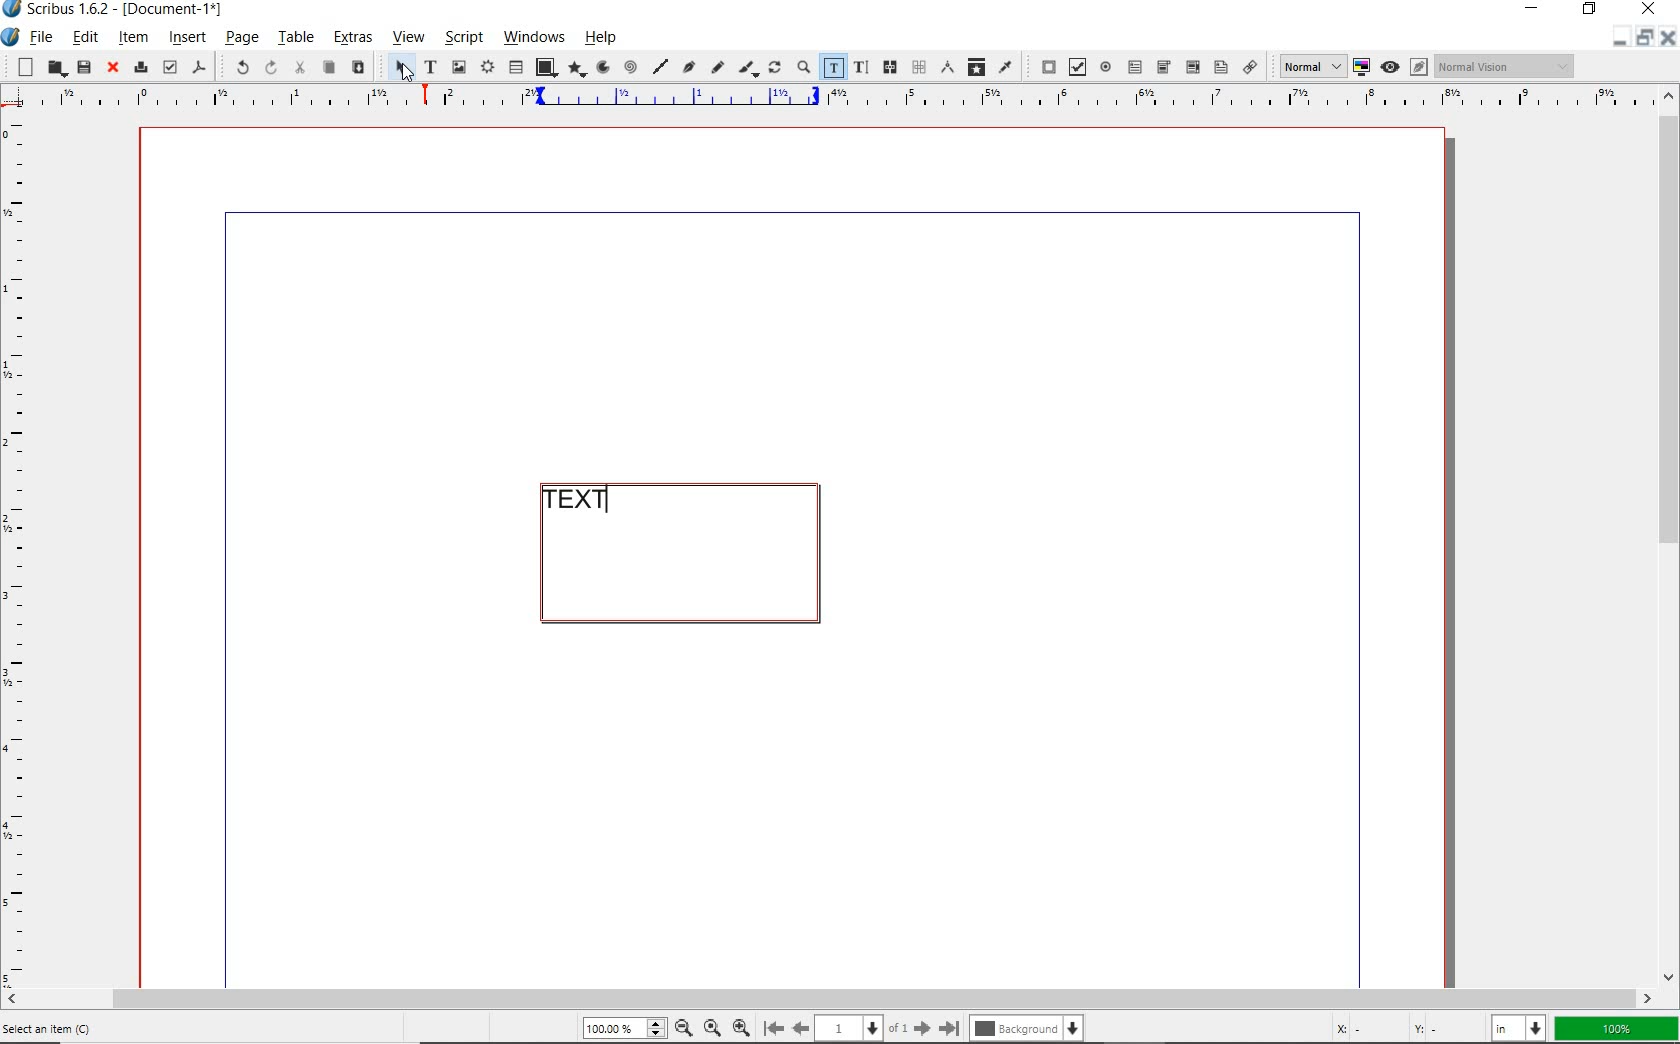 This screenshot has height=1044, width=1680. Describe the element at coordinates (299, 67) in the screenshot. I see `cut` at that location.